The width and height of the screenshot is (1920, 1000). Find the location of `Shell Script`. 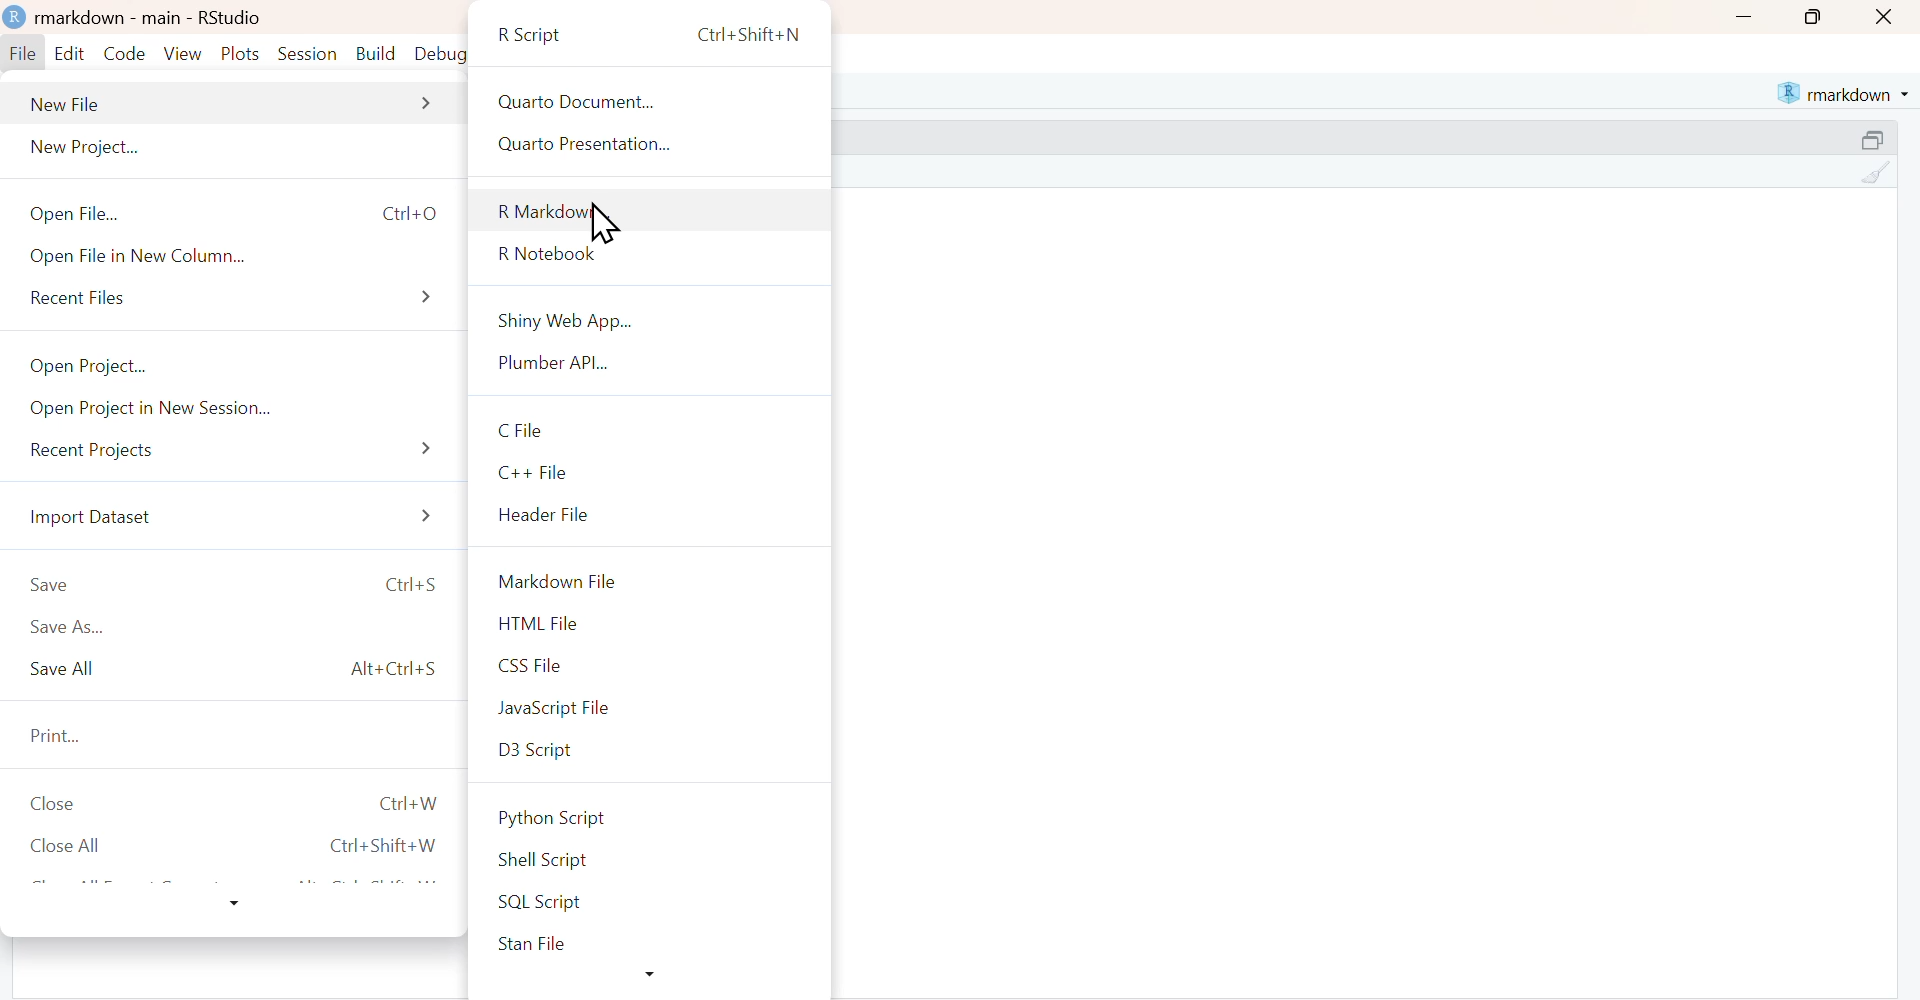

Shell Script is located at coordinates (656, 863).